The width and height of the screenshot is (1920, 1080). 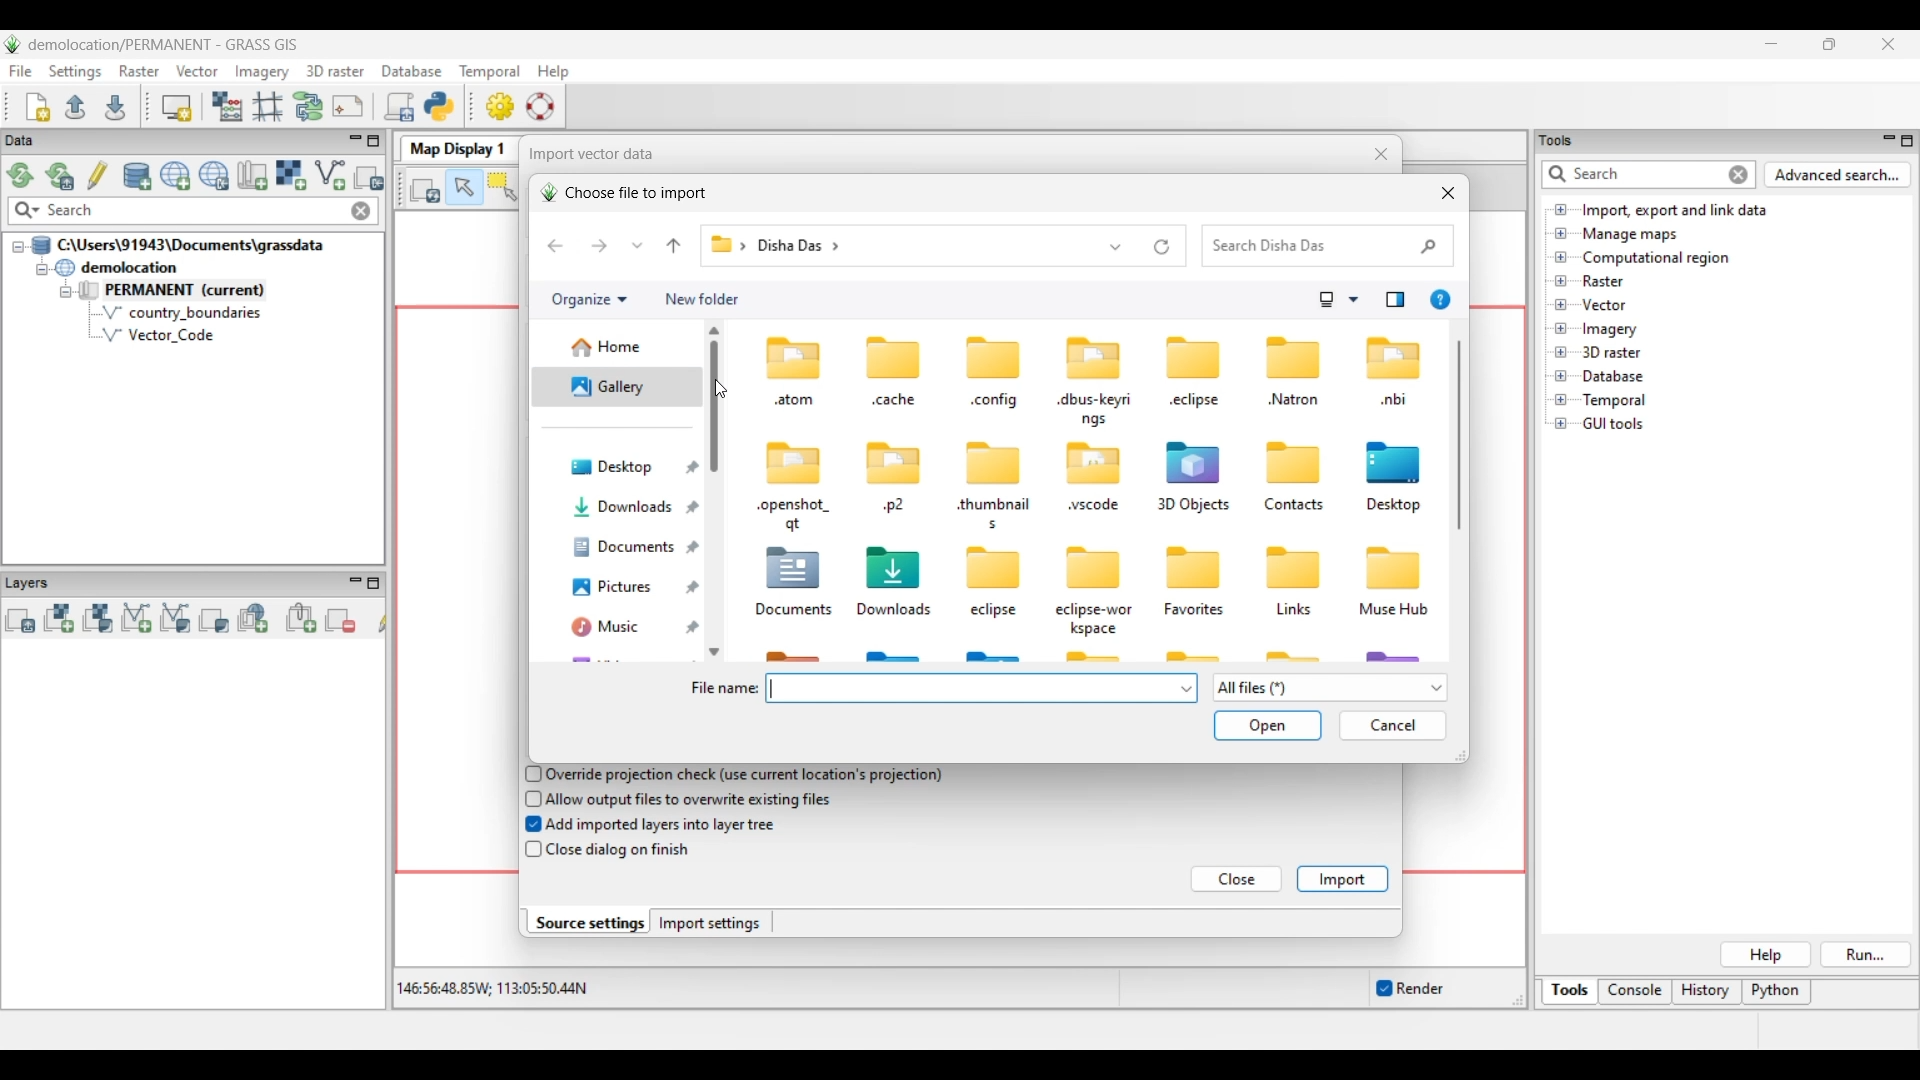 I want to click on Import settings, so click(x=710, y=923).